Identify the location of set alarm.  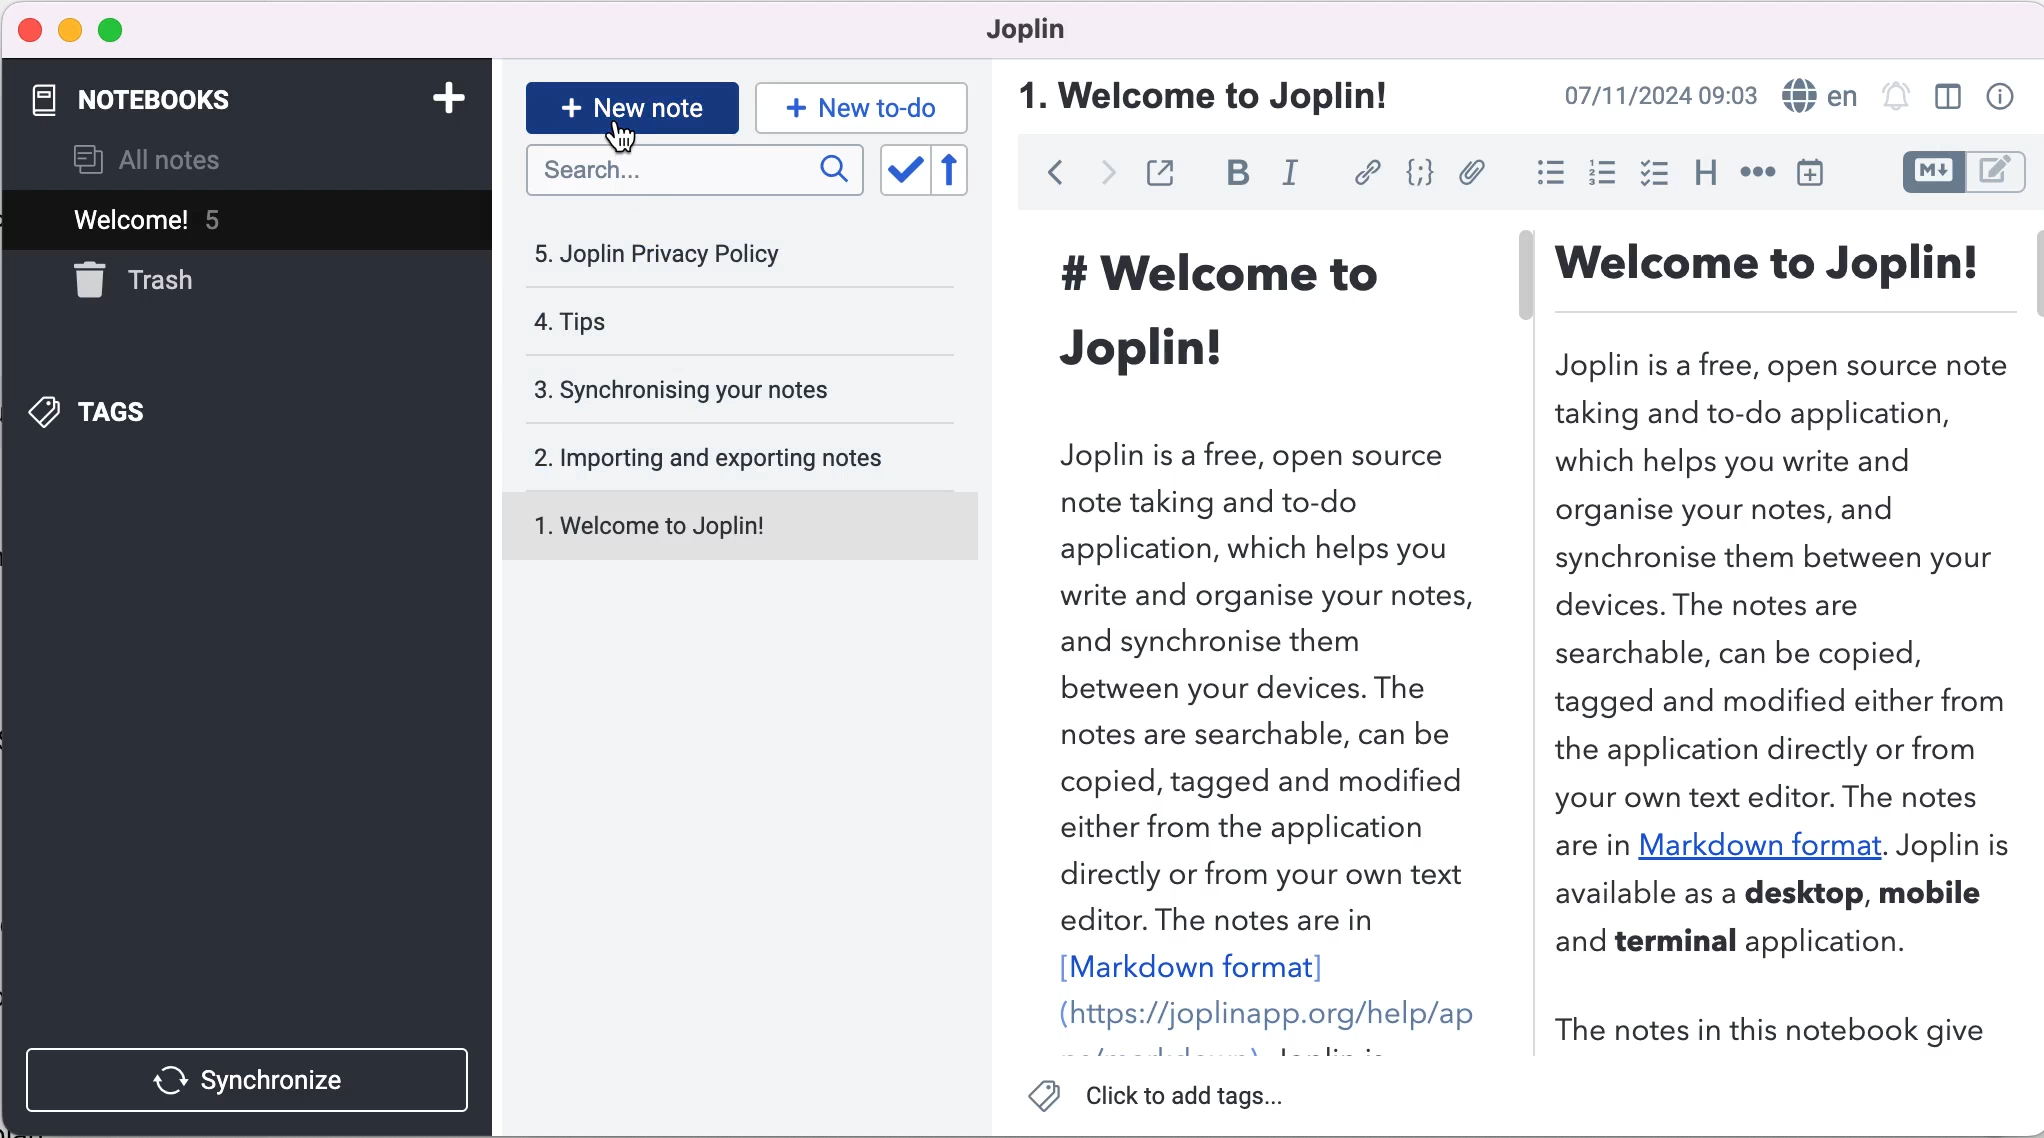
(1893, 100).